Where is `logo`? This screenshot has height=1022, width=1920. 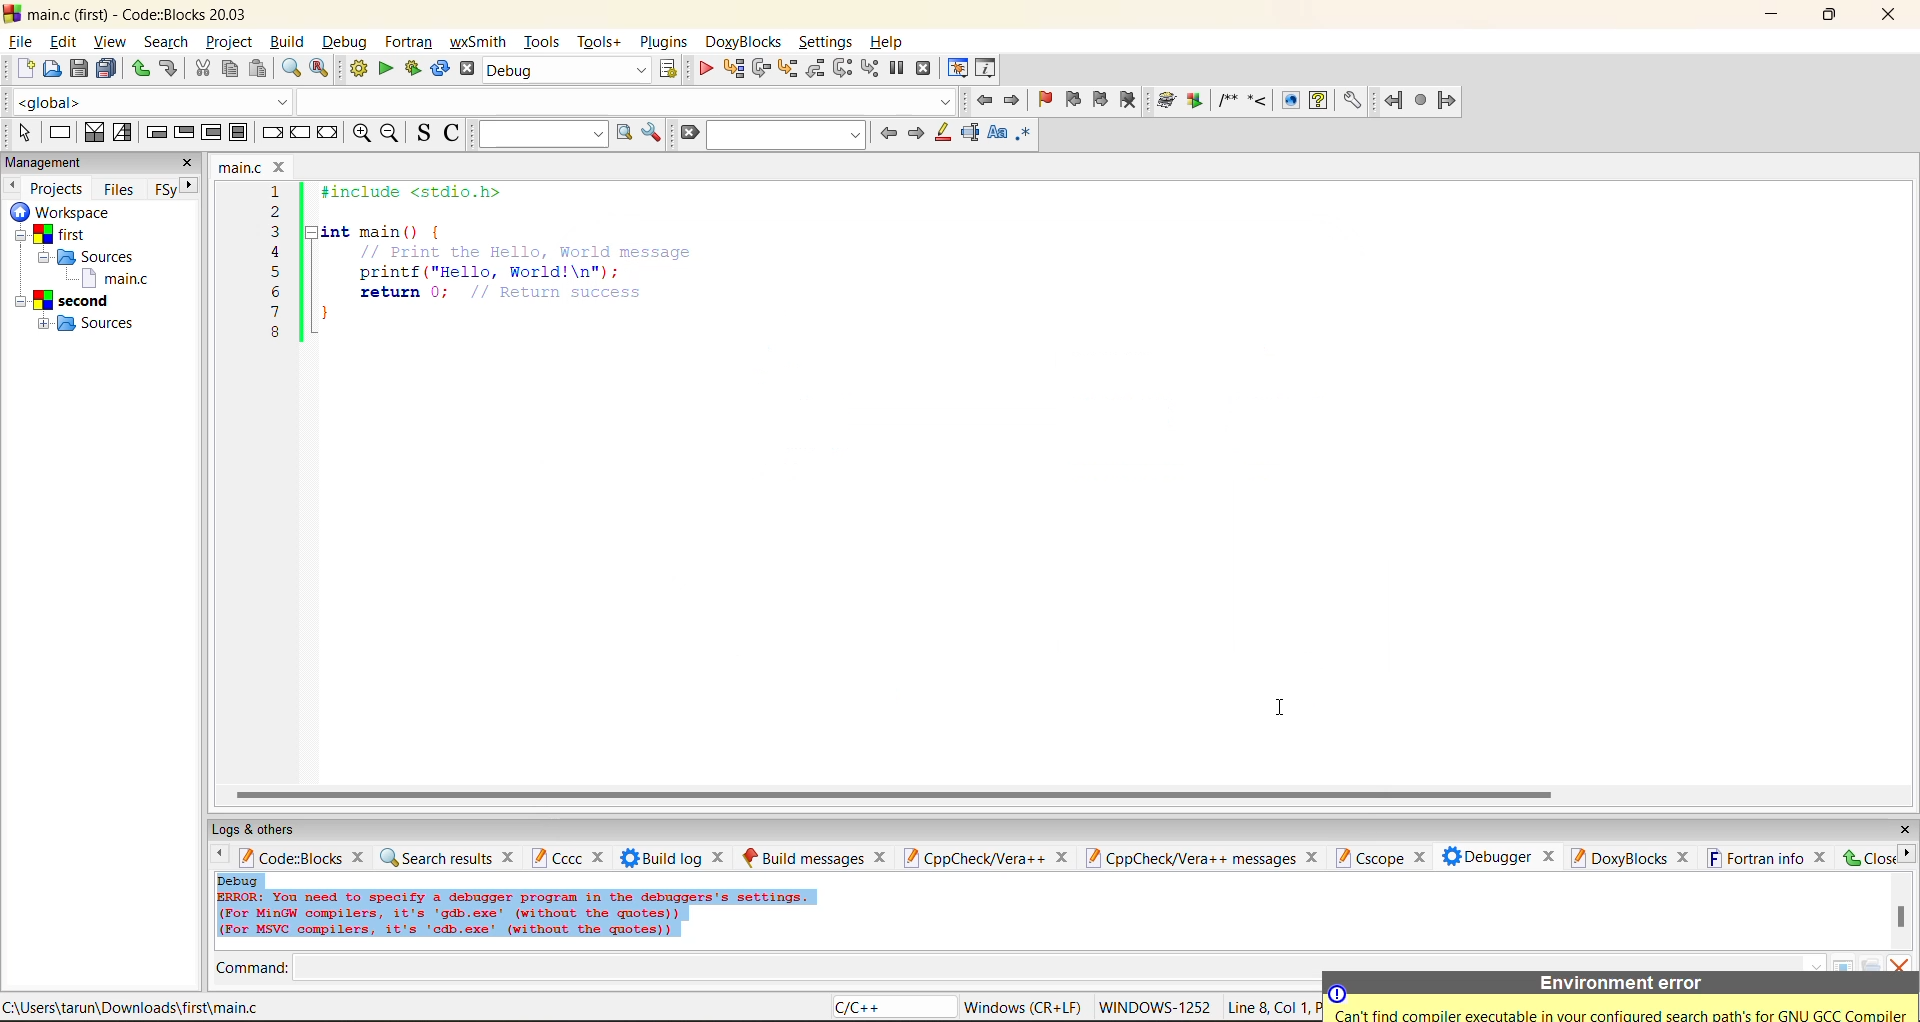
logo is located at coordinates (12, 12).